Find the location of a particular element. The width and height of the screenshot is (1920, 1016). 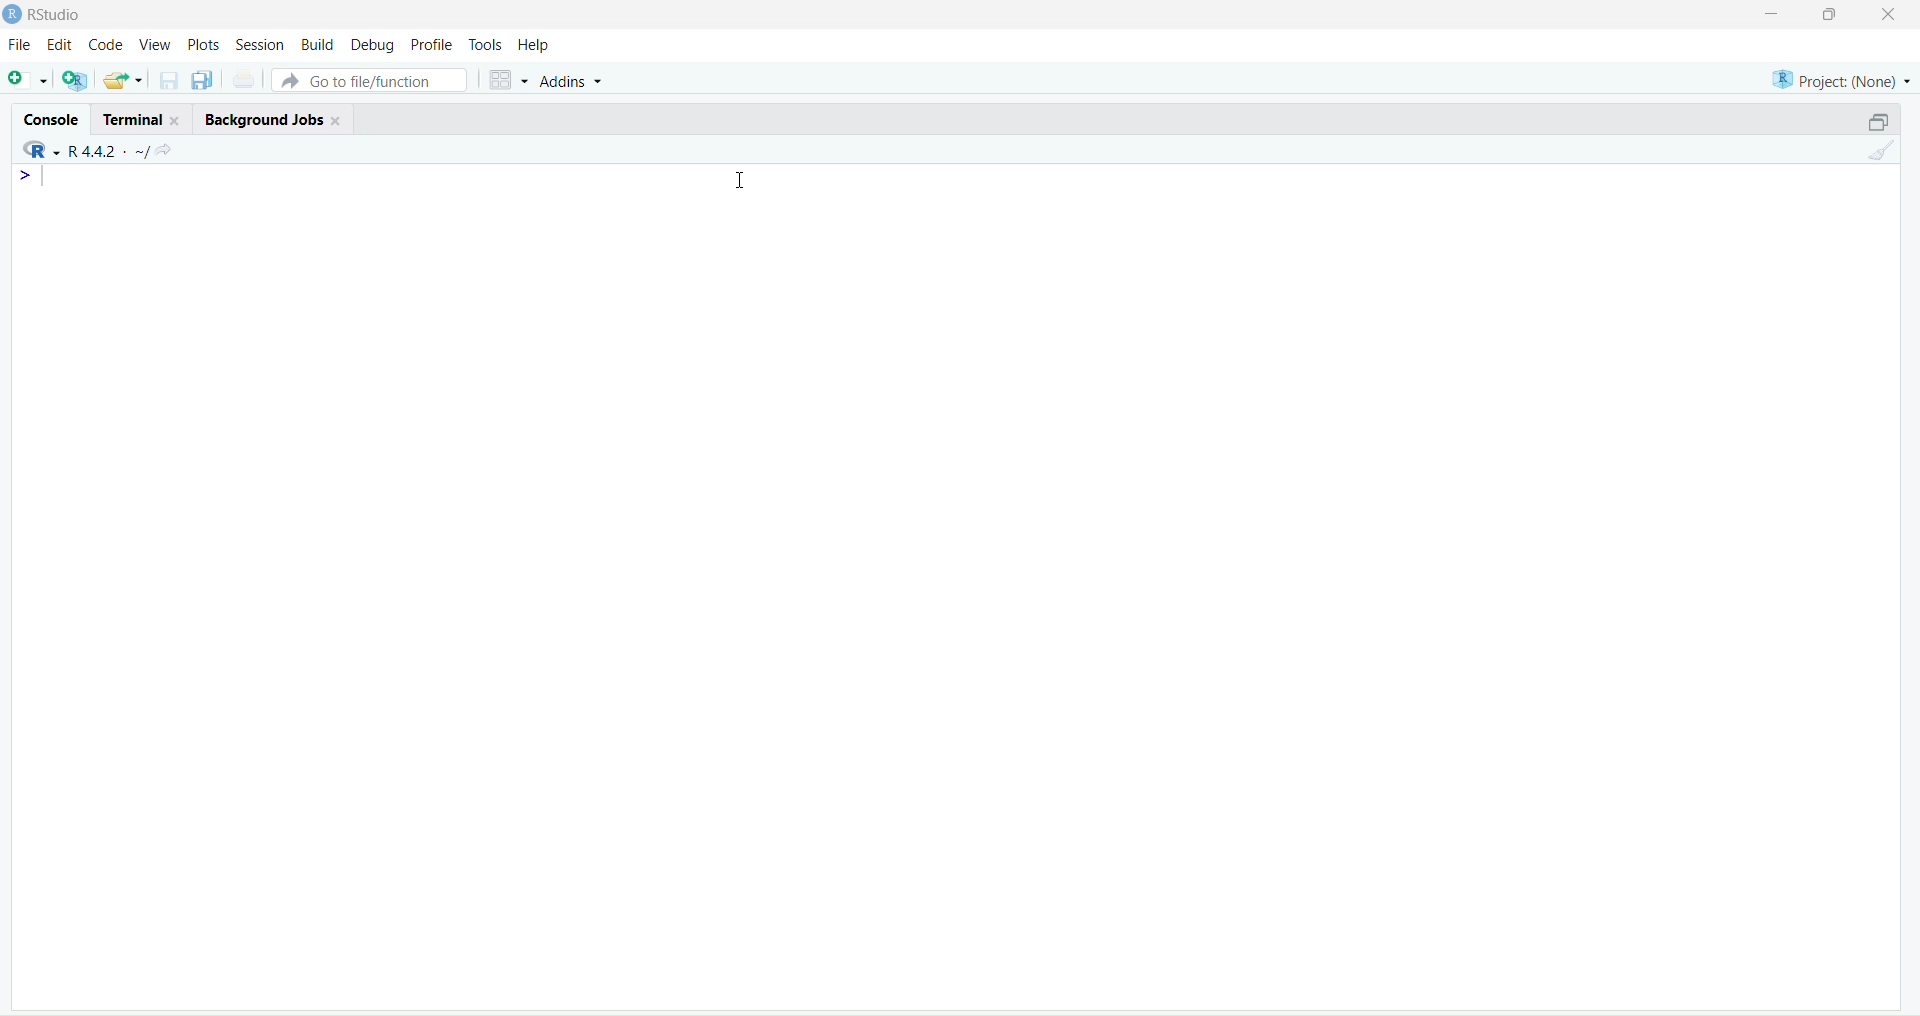

maximise is located at coordinates (1830, 14).